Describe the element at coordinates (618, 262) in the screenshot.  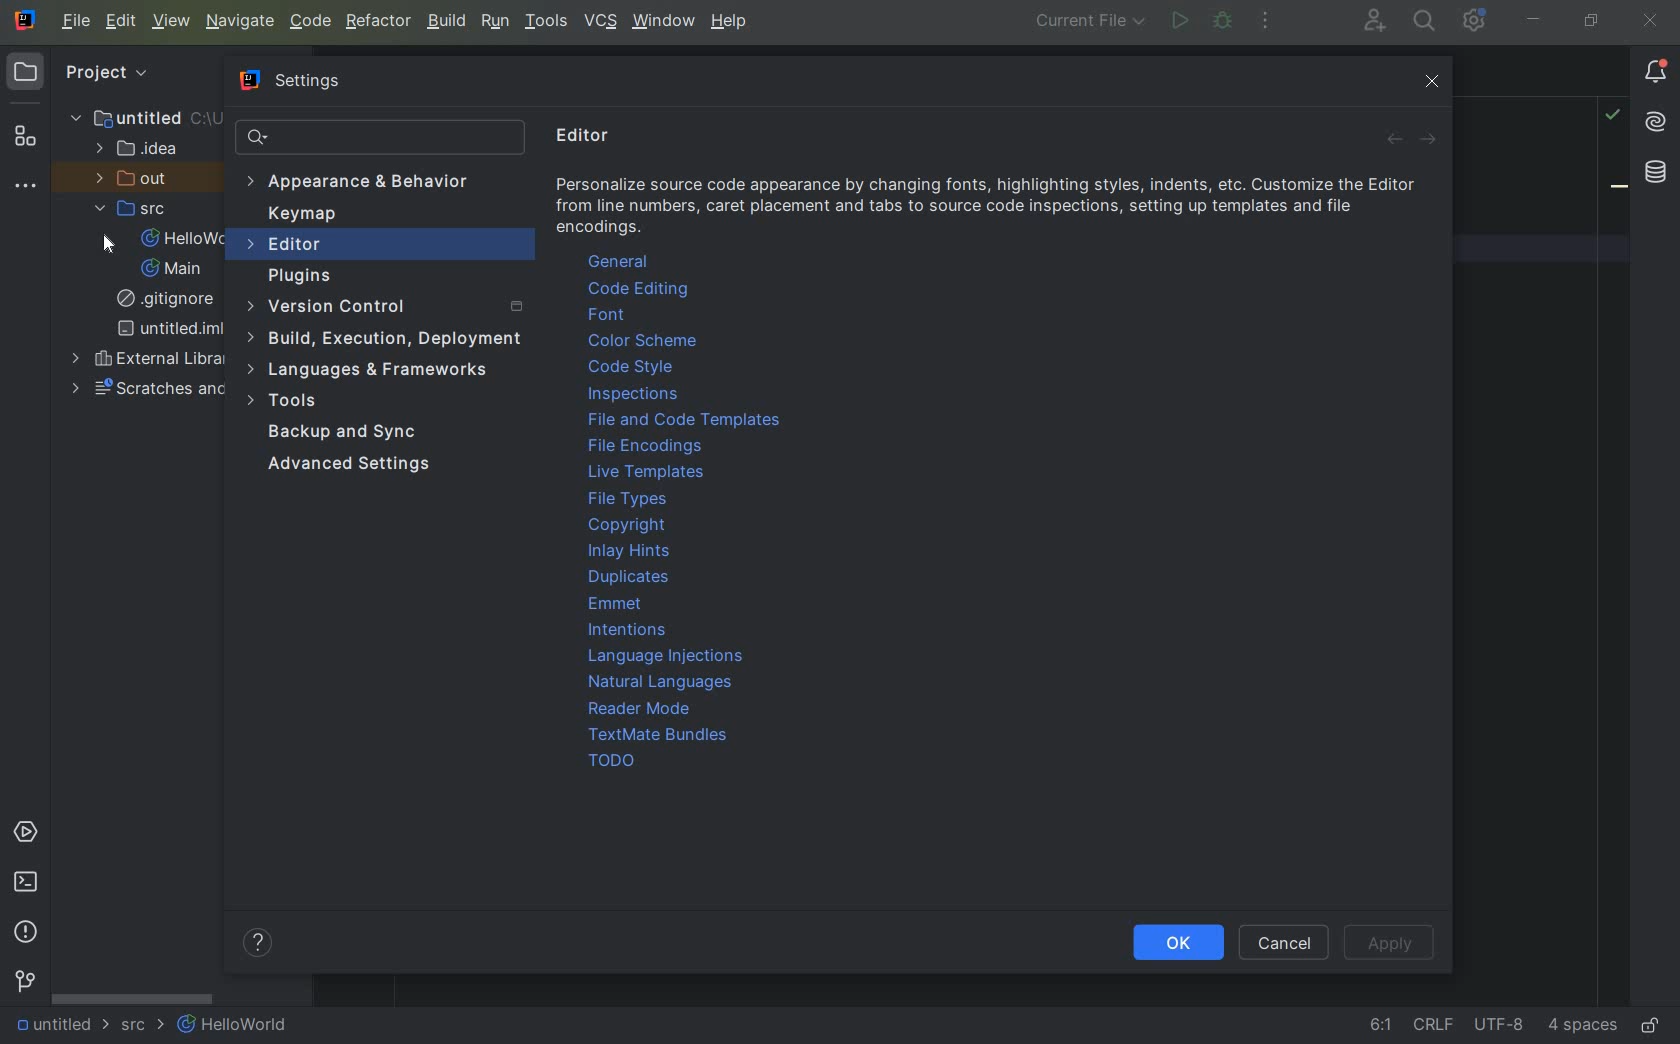
I see `general` at that location.